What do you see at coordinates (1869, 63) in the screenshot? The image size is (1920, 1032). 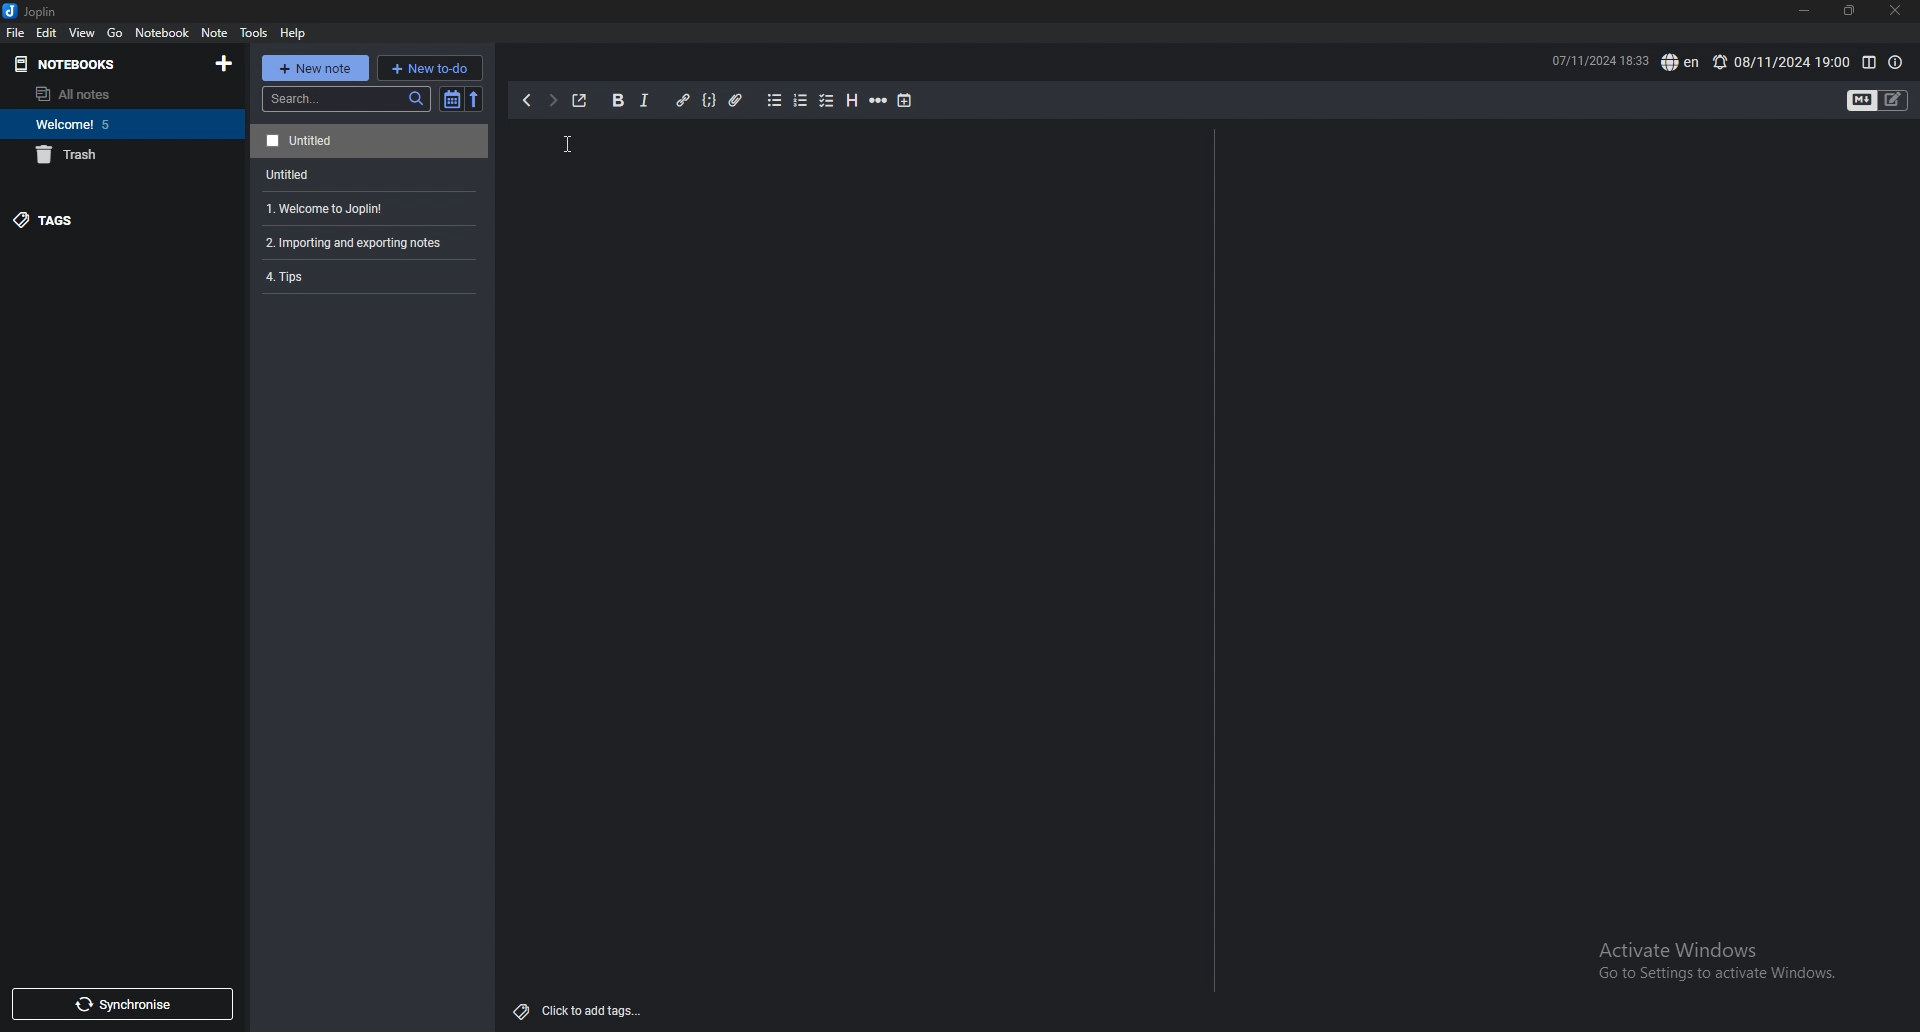 I see `toggle editor layout` at bounding box center [1869, 63].